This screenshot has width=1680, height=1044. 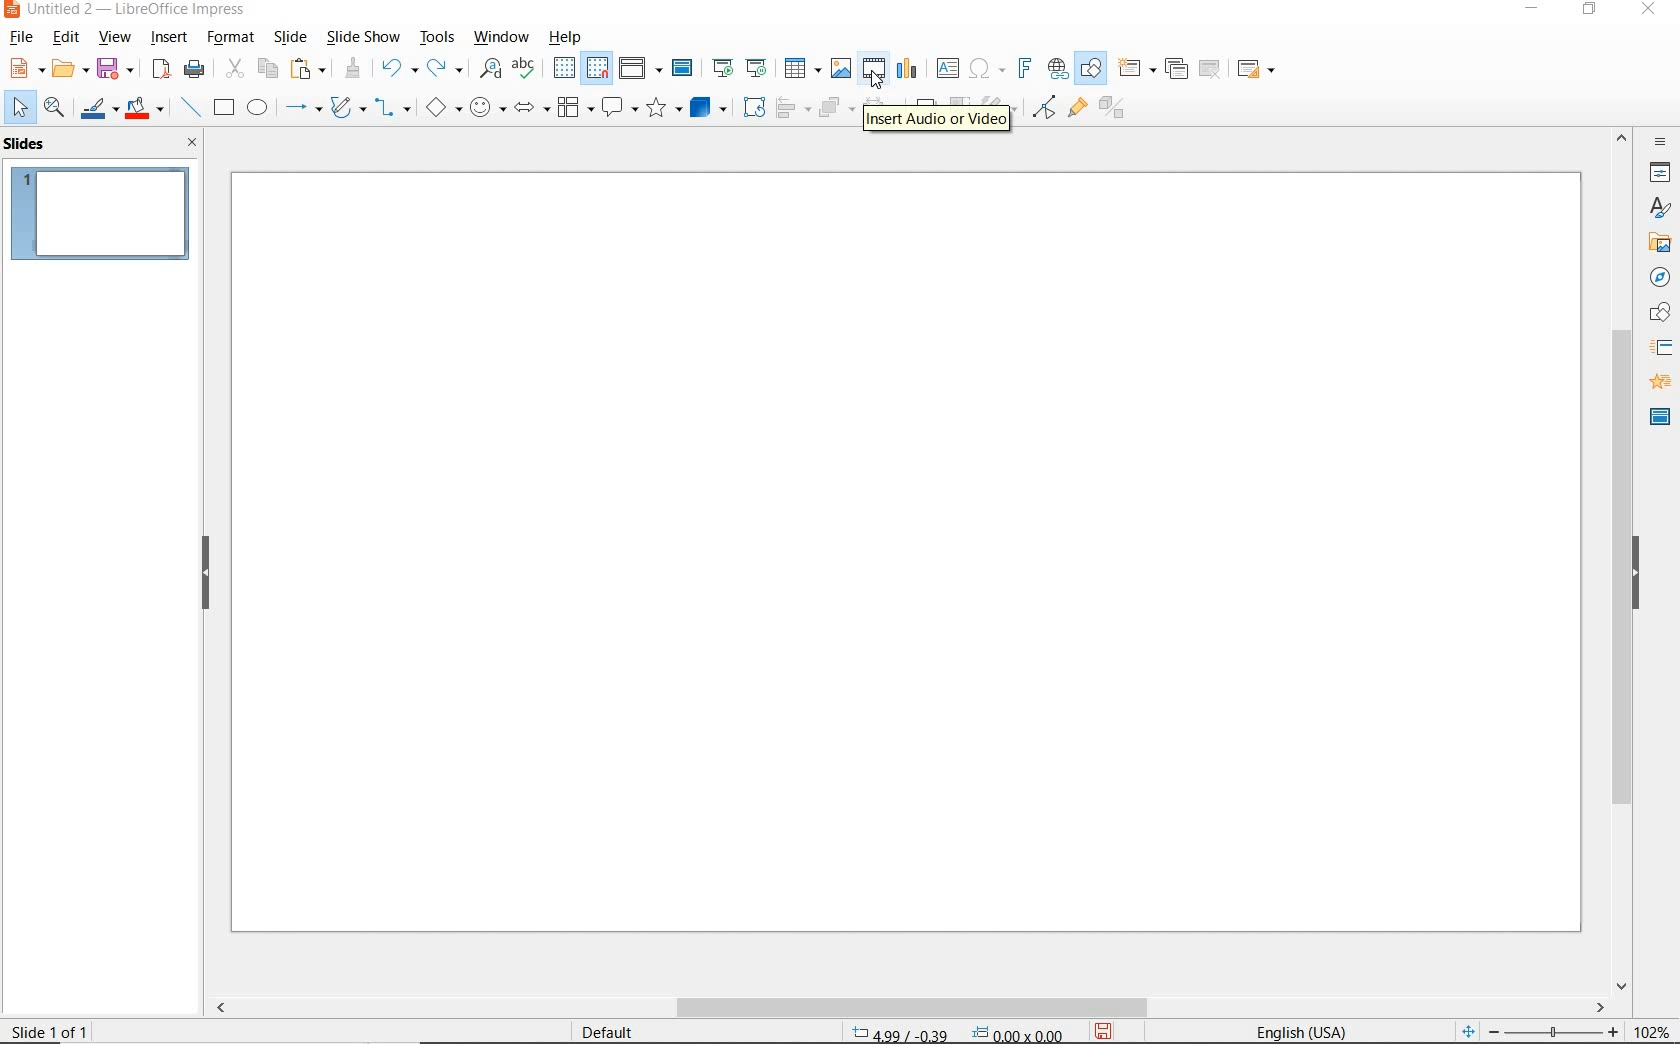 I want to click on PRINT, so click(x=196, y=70).